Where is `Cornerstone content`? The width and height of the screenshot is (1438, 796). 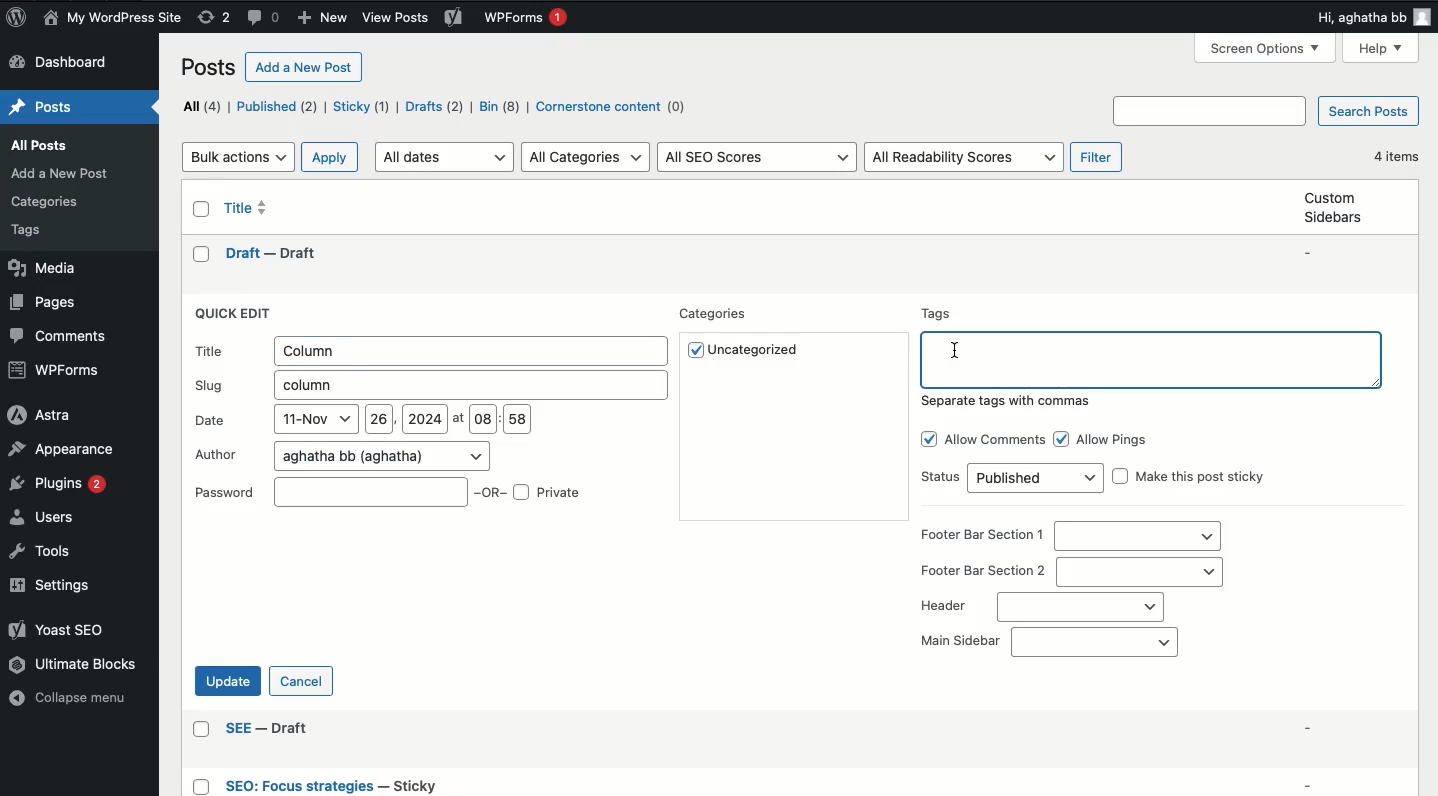
Cornerstone content is located at coordinates (614, 109).